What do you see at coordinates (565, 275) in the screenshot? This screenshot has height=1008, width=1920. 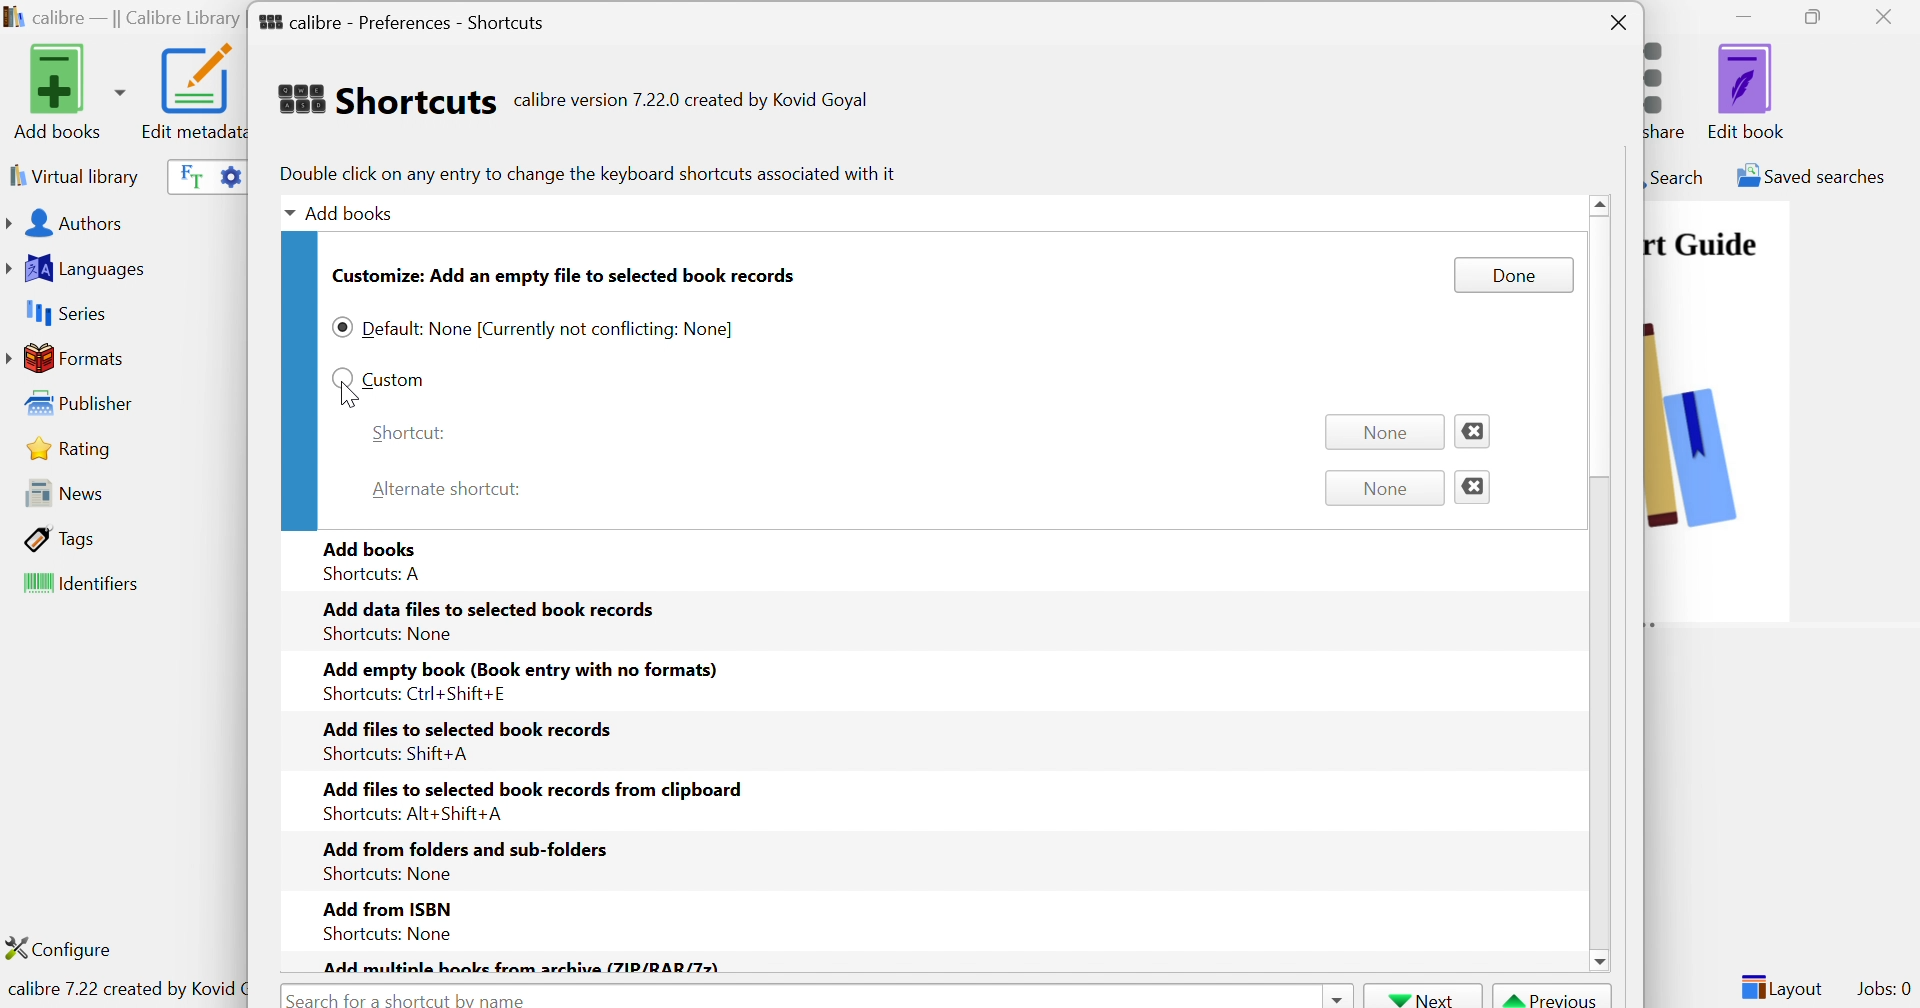 I see `Customize: Add an empty file to selected book records` at bounding box center [565, 275].